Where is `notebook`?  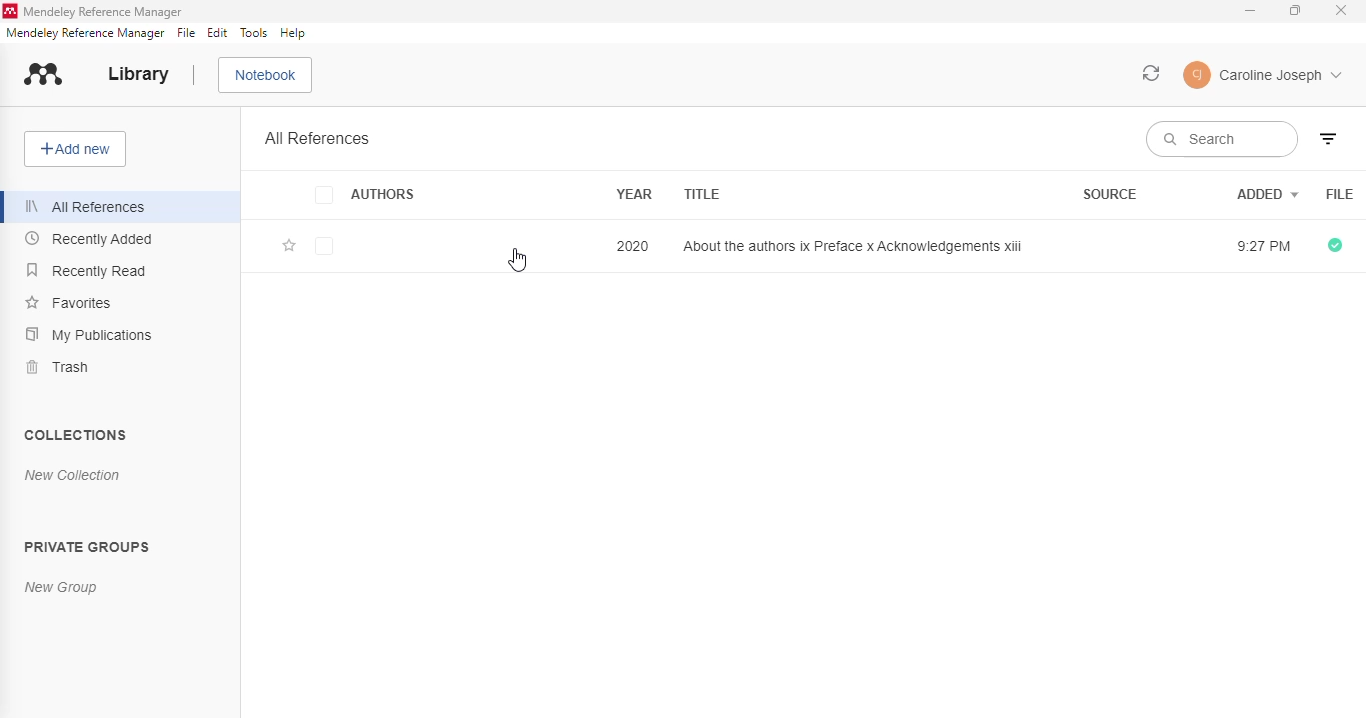 notebook is located at coordinates (265, 75).